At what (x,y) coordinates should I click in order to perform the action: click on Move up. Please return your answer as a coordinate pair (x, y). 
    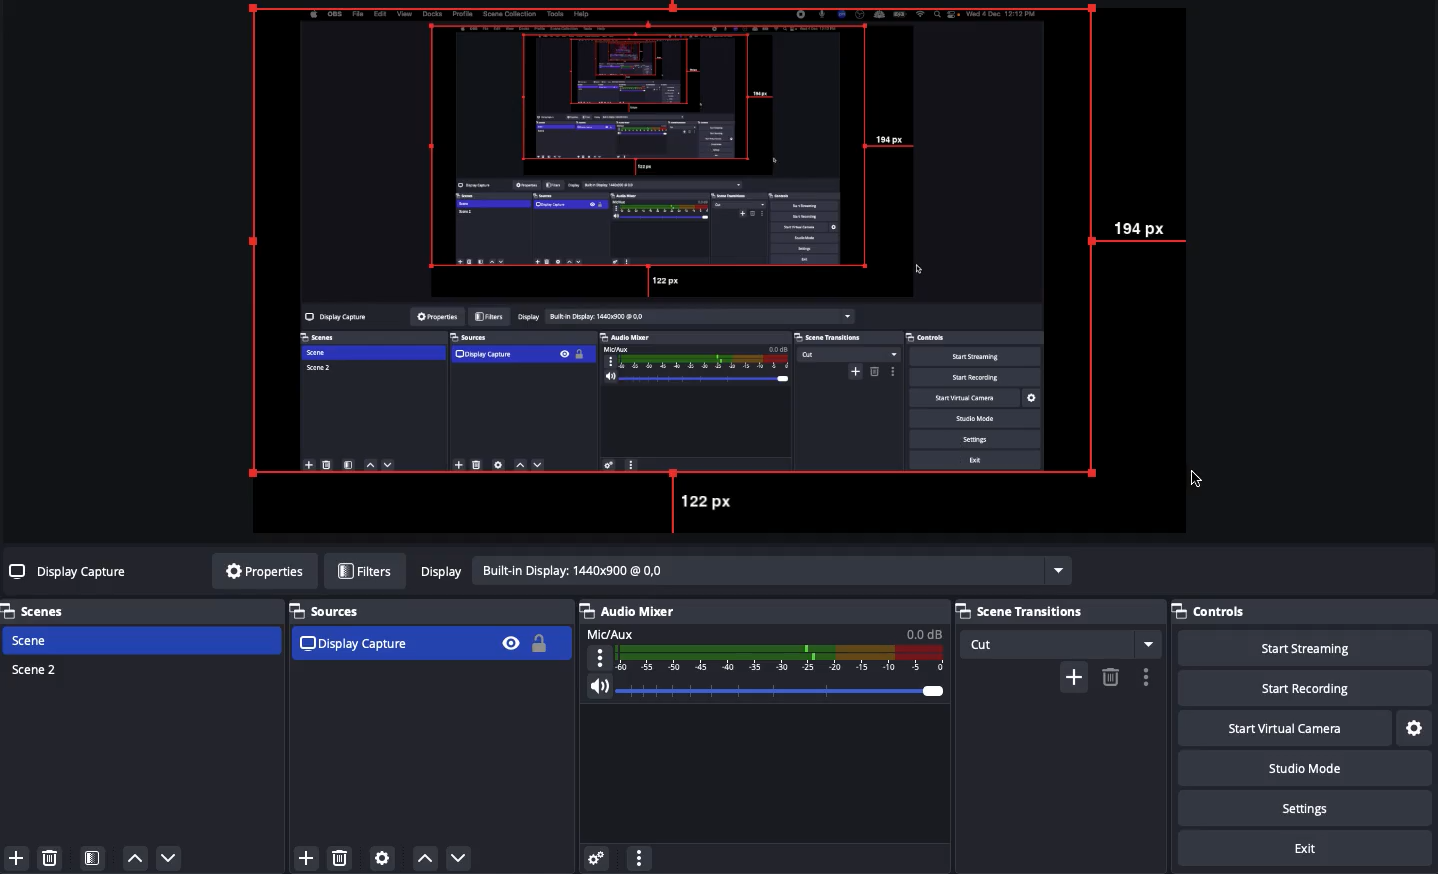
    Looking at the image, I should click on (135, 859).